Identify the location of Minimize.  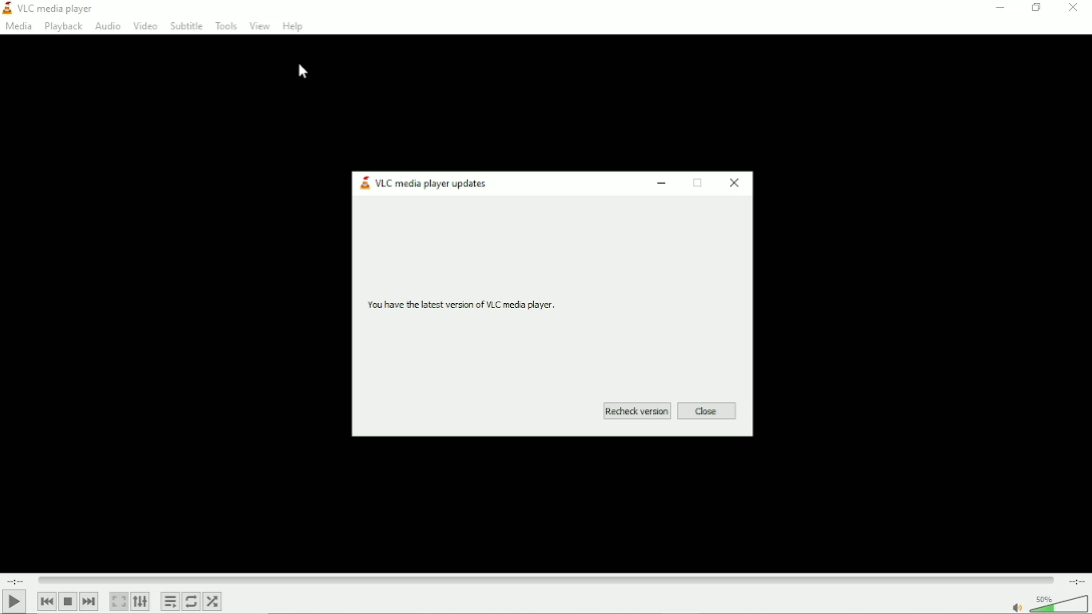
(664, 183).